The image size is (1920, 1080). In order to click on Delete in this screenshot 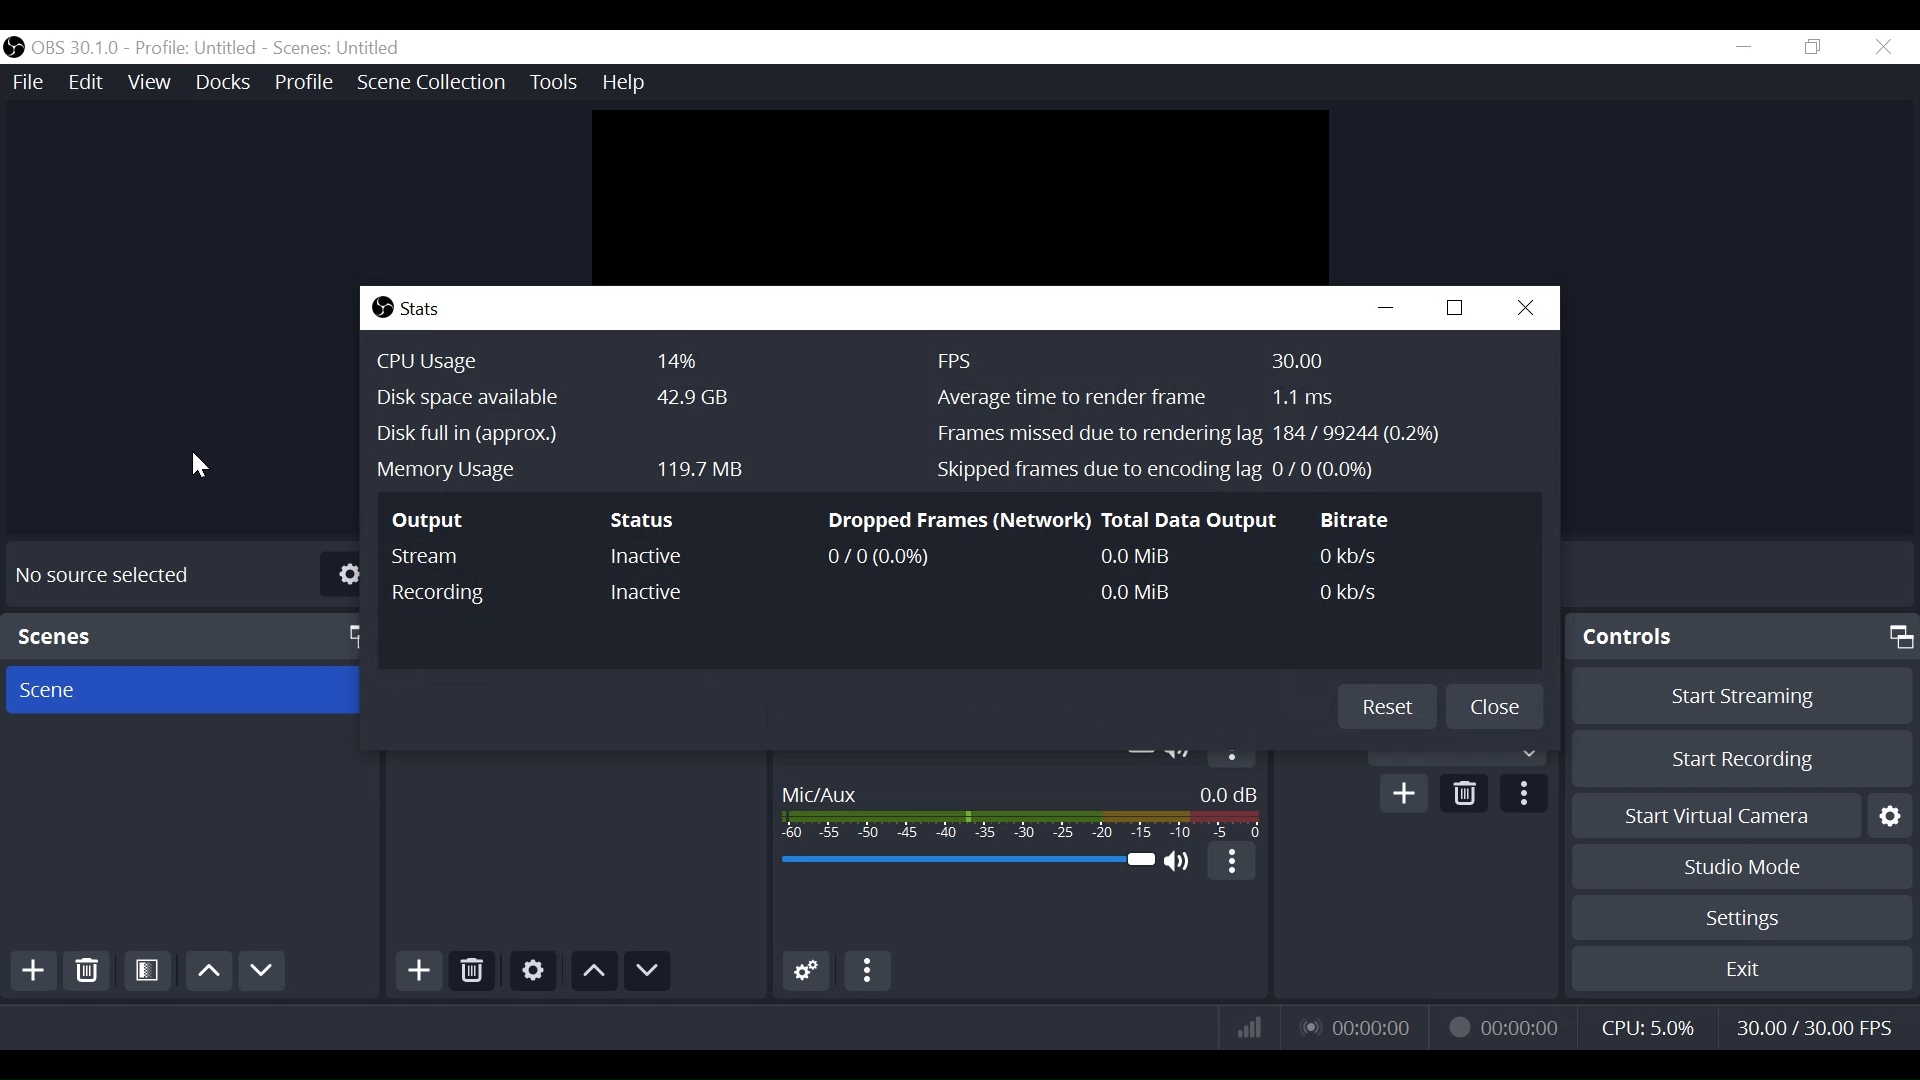, I will do `click(1463, 794)`.